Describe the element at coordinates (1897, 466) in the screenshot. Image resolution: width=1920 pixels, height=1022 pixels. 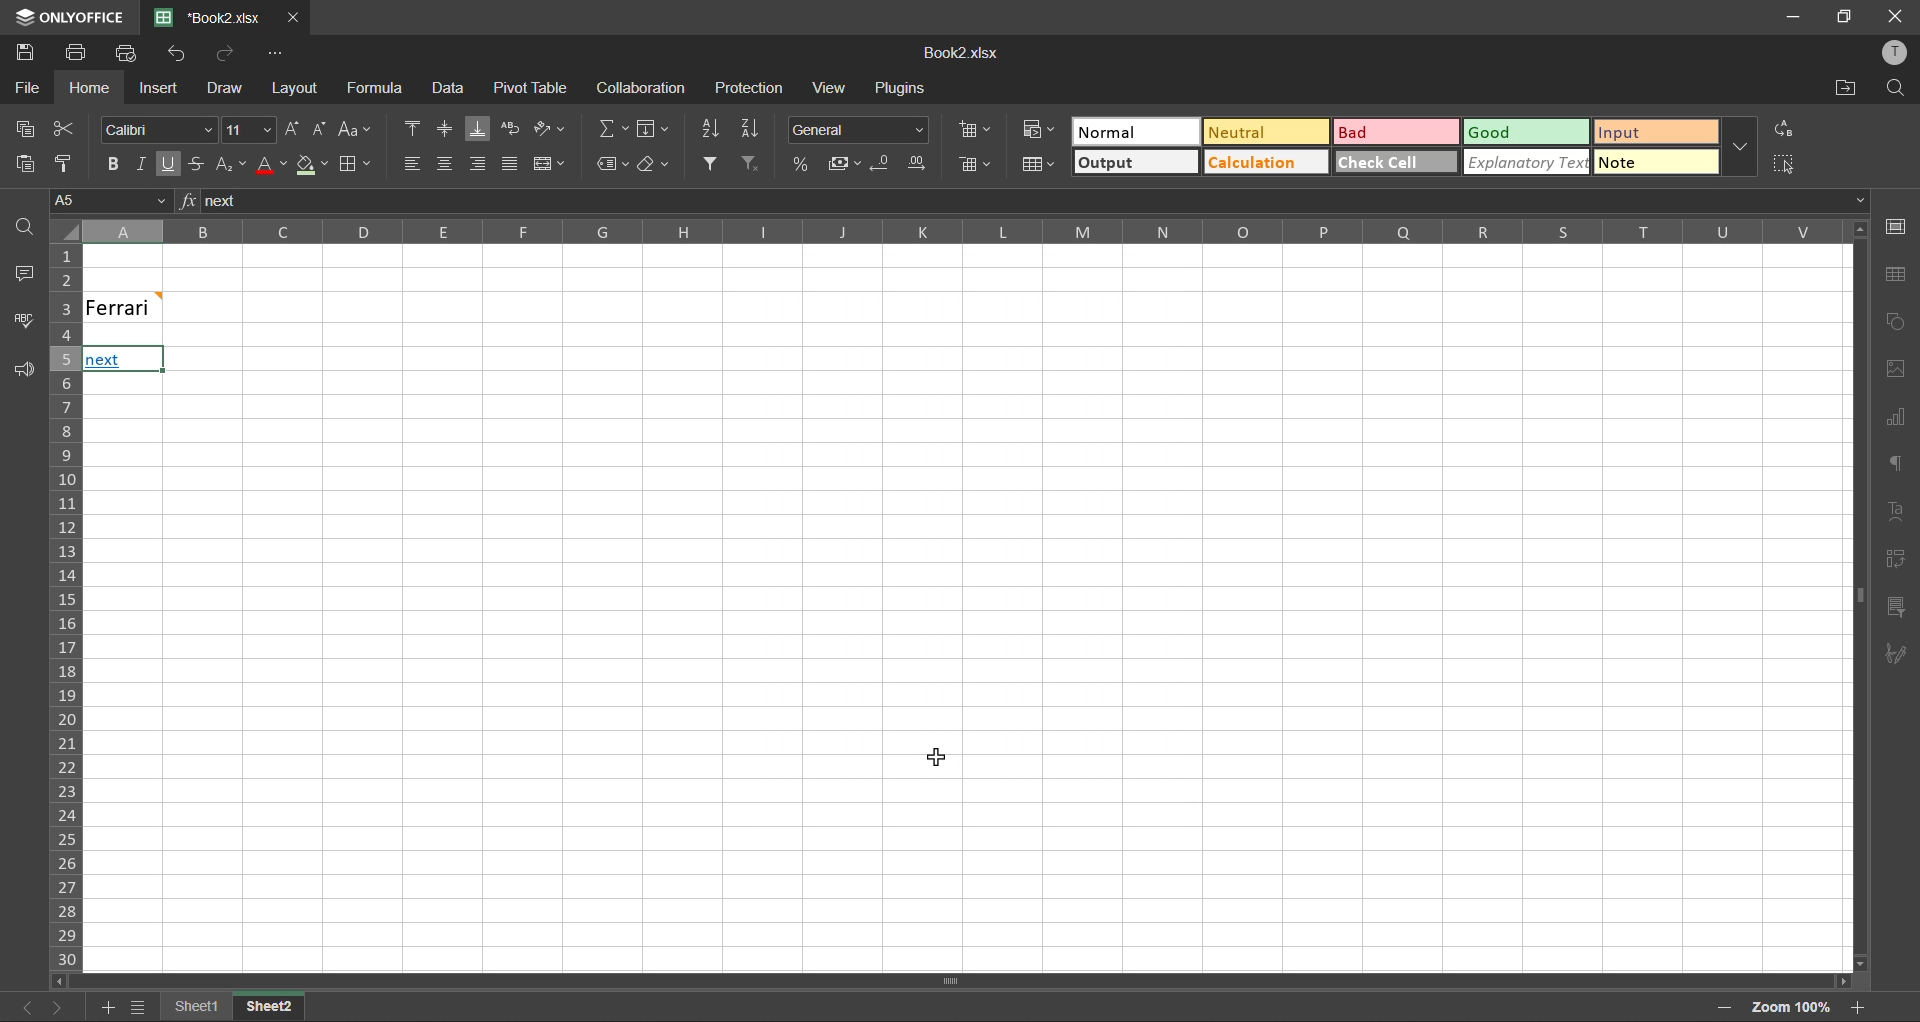
I see `paragraph` at that location.